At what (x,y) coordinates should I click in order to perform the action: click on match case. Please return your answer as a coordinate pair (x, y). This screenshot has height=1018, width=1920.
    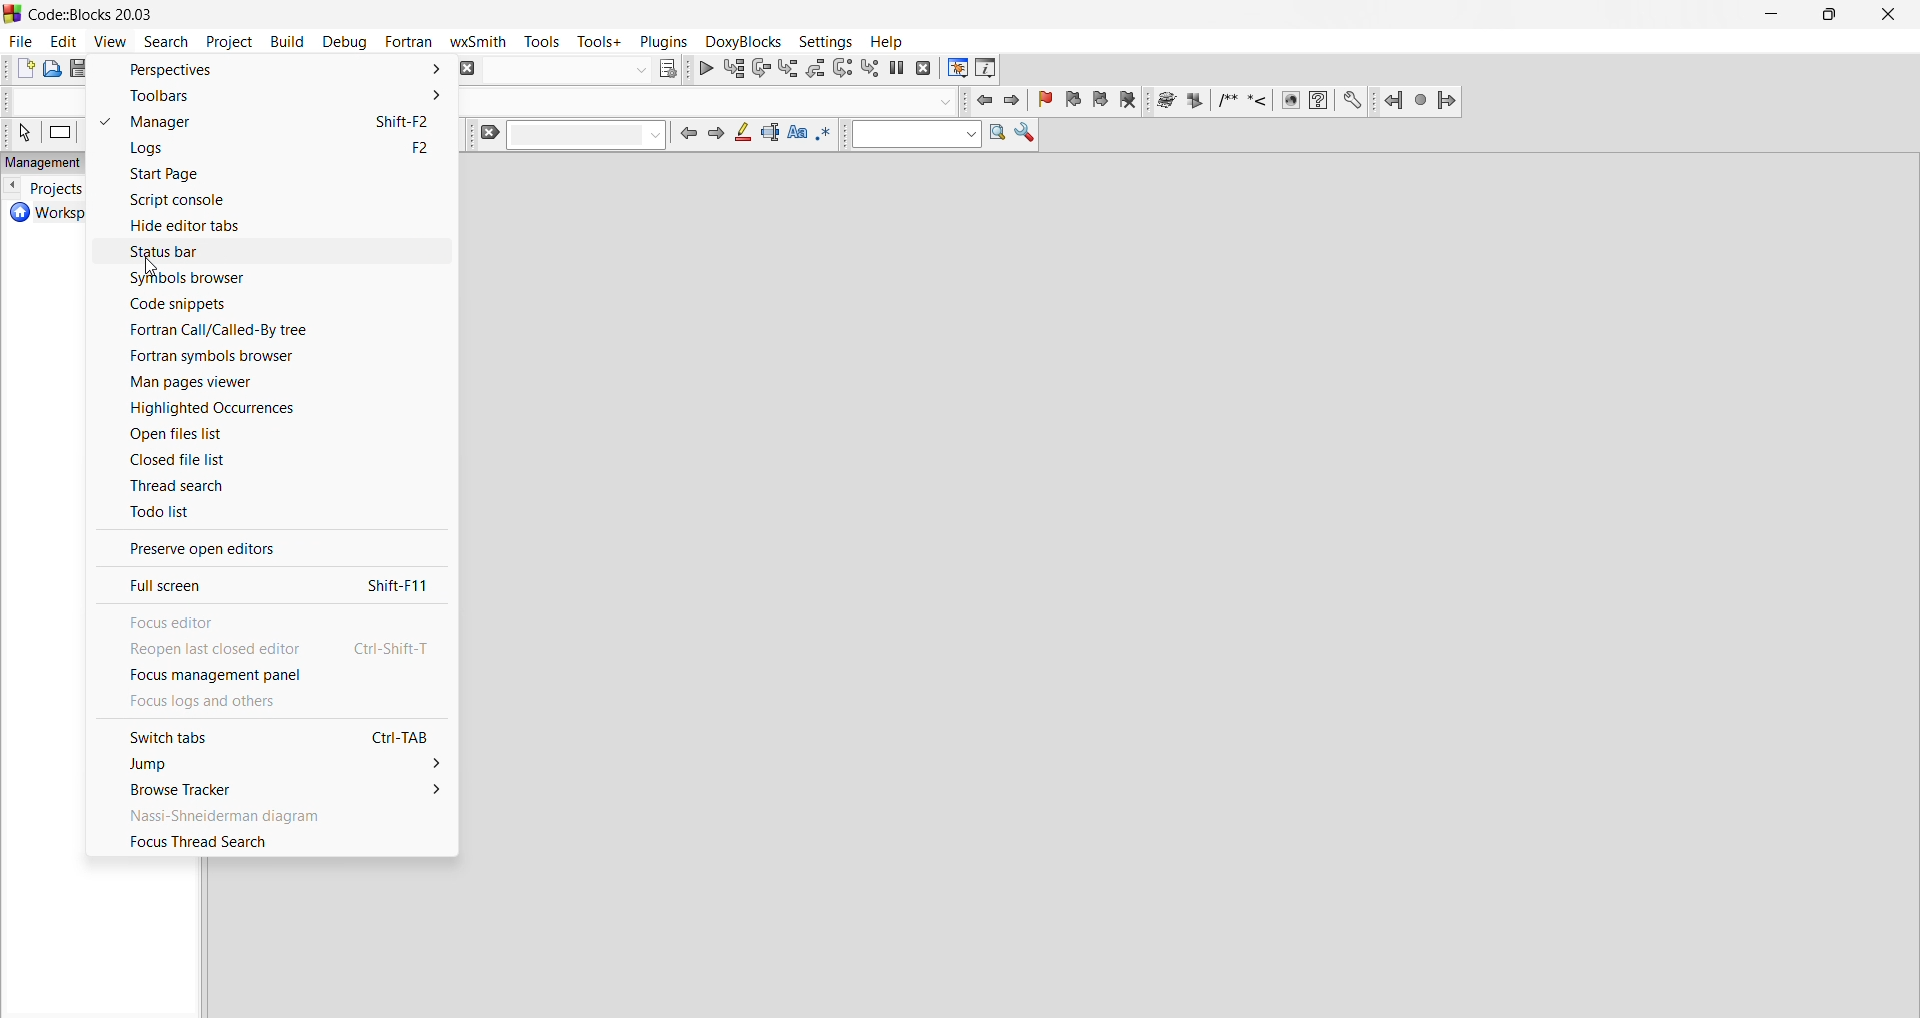
    Looking at the image, I should click on (797, 138).